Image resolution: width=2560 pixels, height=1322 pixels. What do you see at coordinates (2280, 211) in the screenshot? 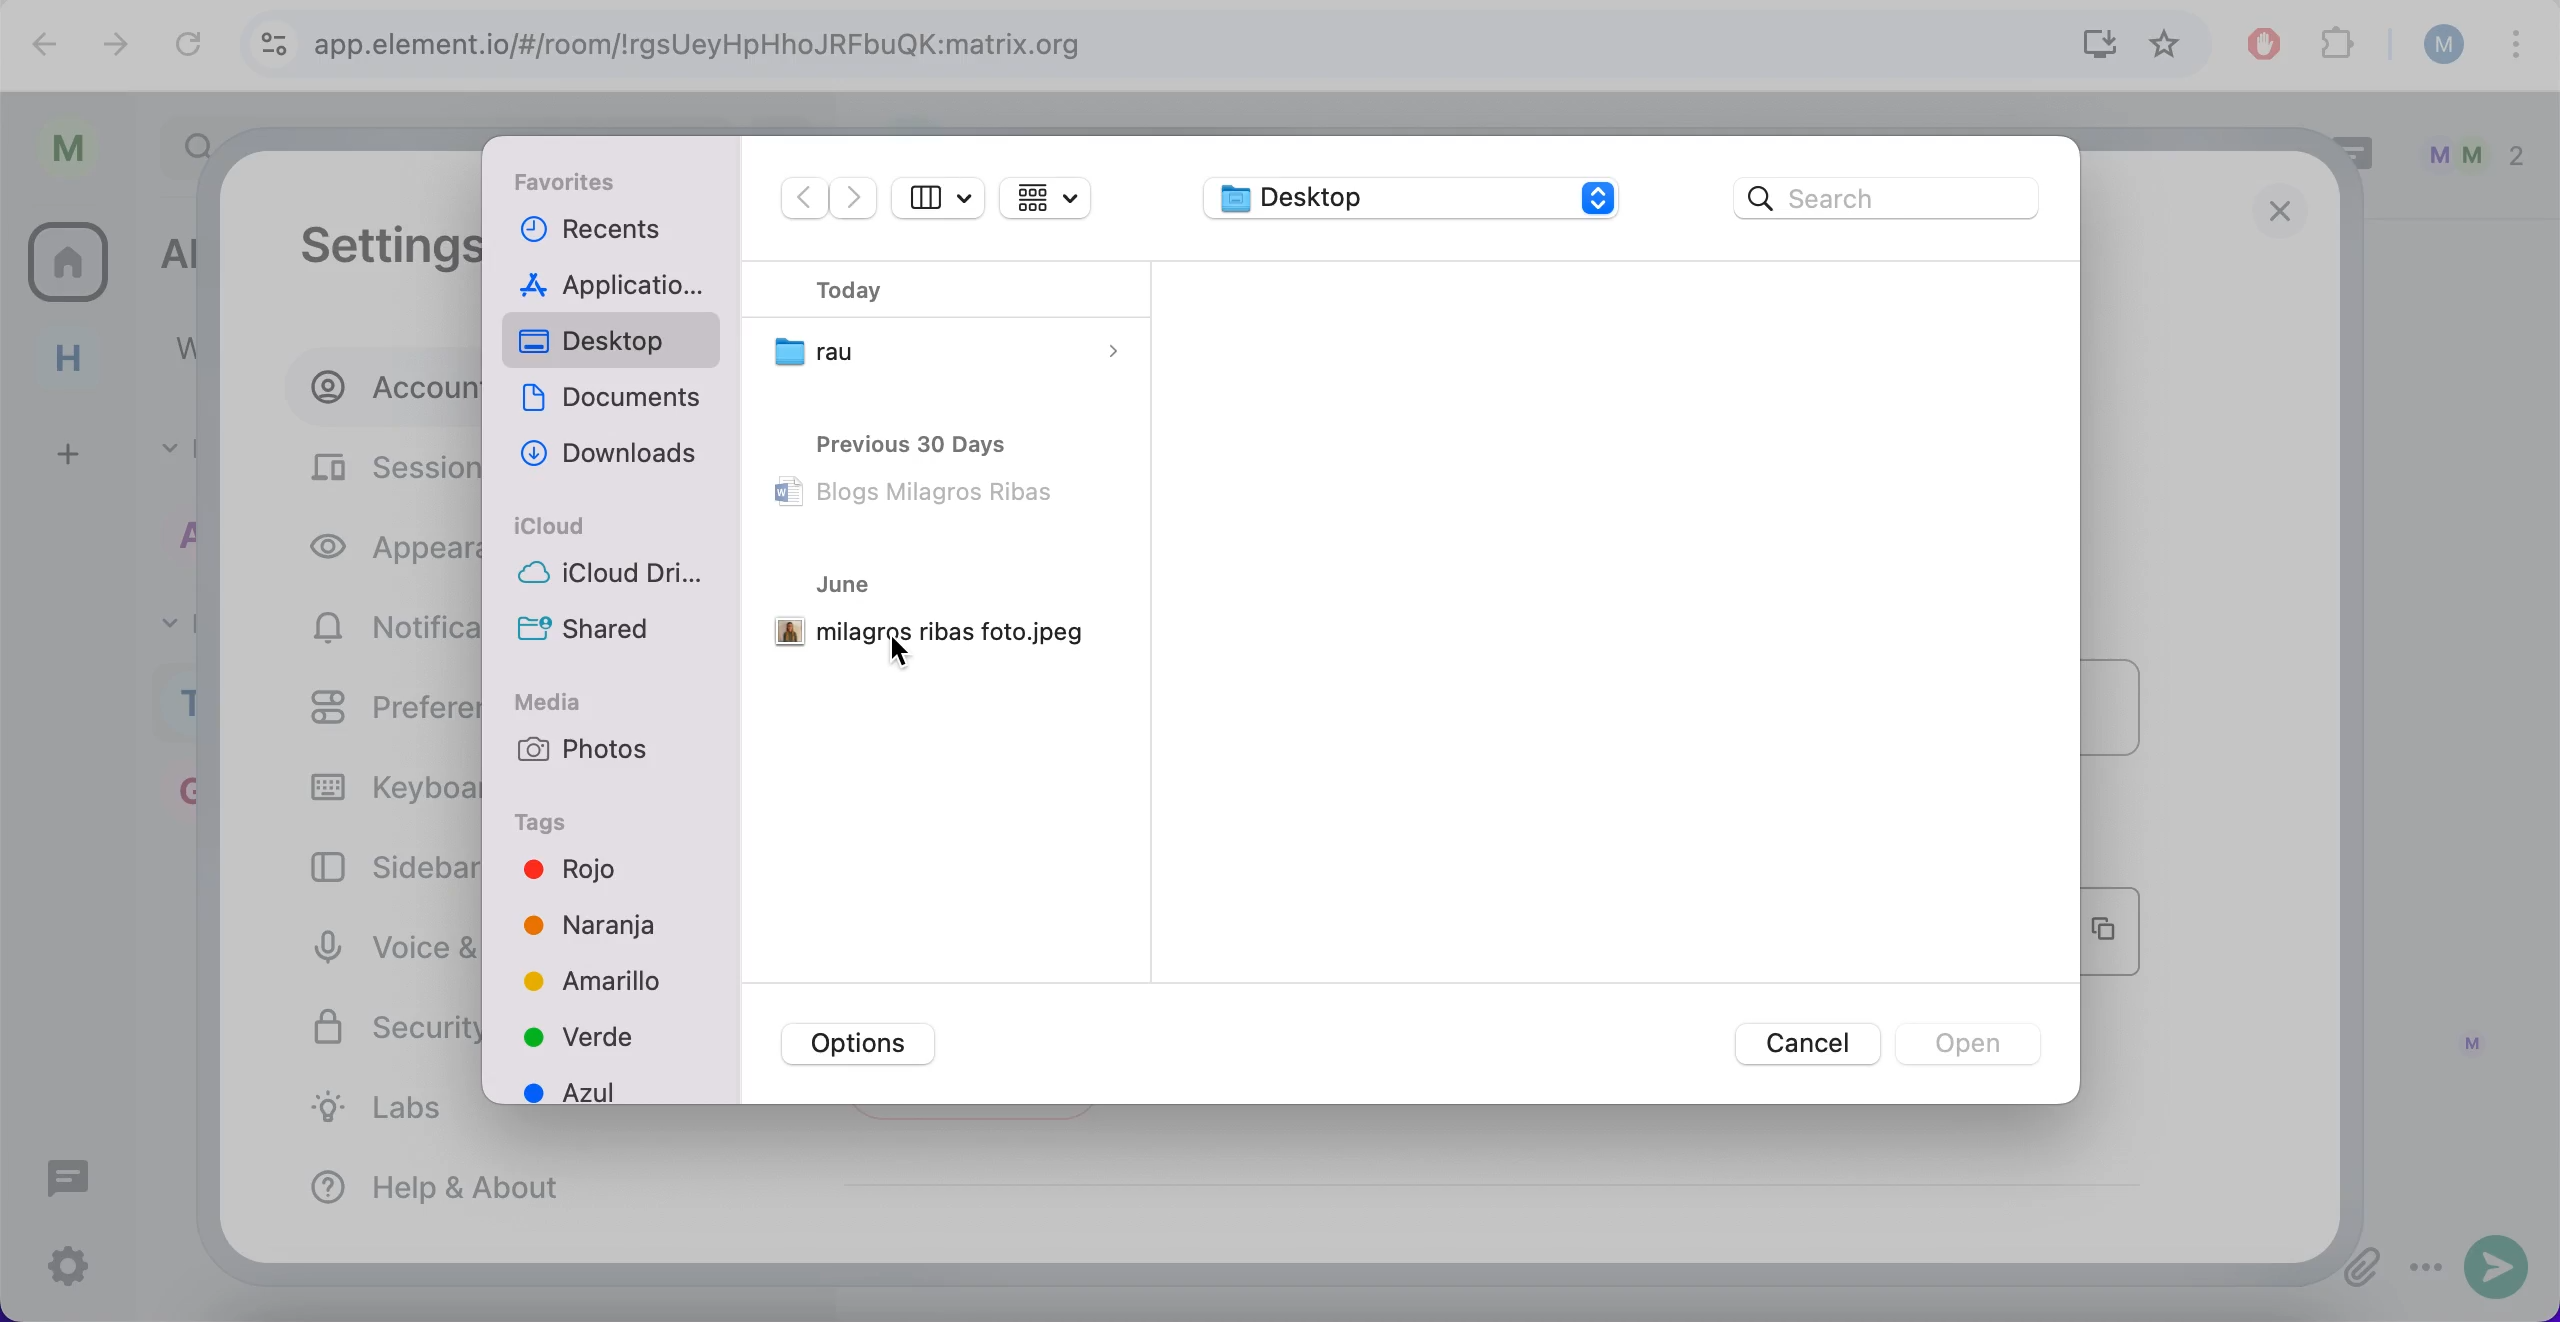
I see `close` at bounding box center [2280, 211].